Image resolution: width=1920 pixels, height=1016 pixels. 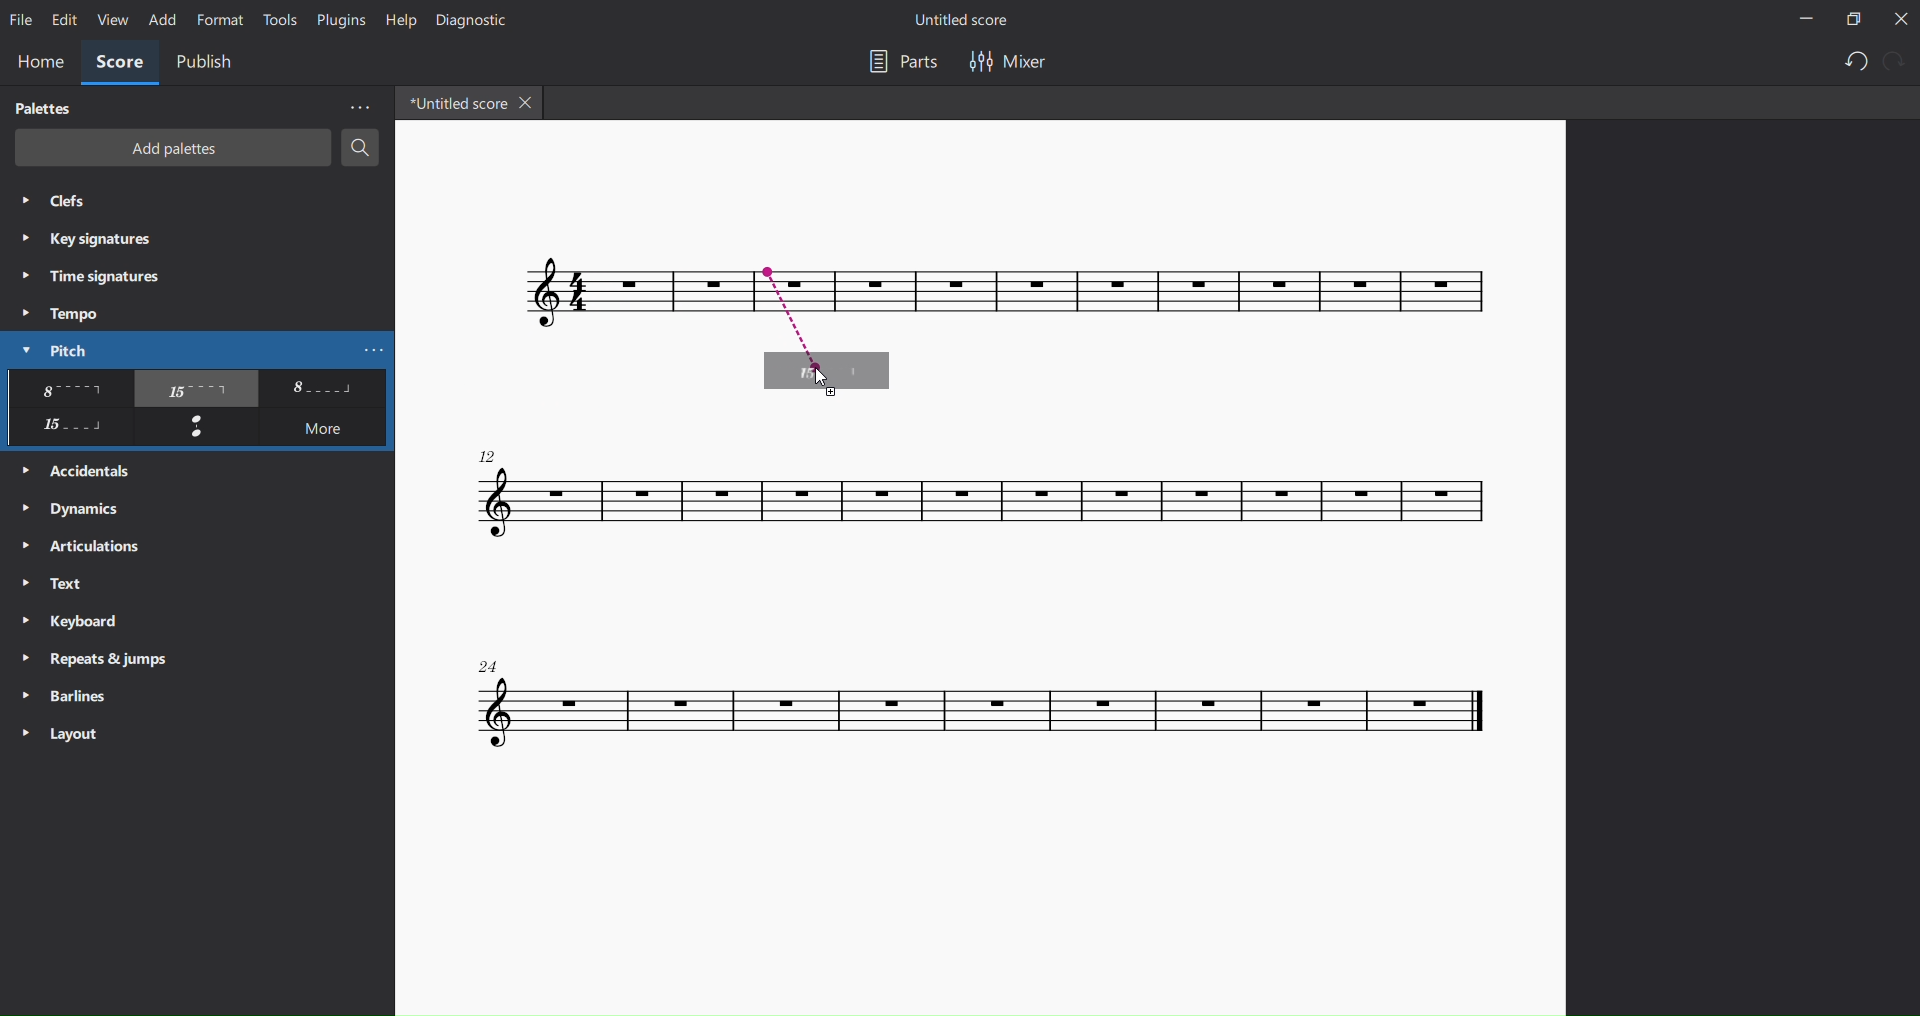 What do you see at coordinates (100, 657) in the screenshot?
I see `reports and jump` at bounding box center [100, 657].